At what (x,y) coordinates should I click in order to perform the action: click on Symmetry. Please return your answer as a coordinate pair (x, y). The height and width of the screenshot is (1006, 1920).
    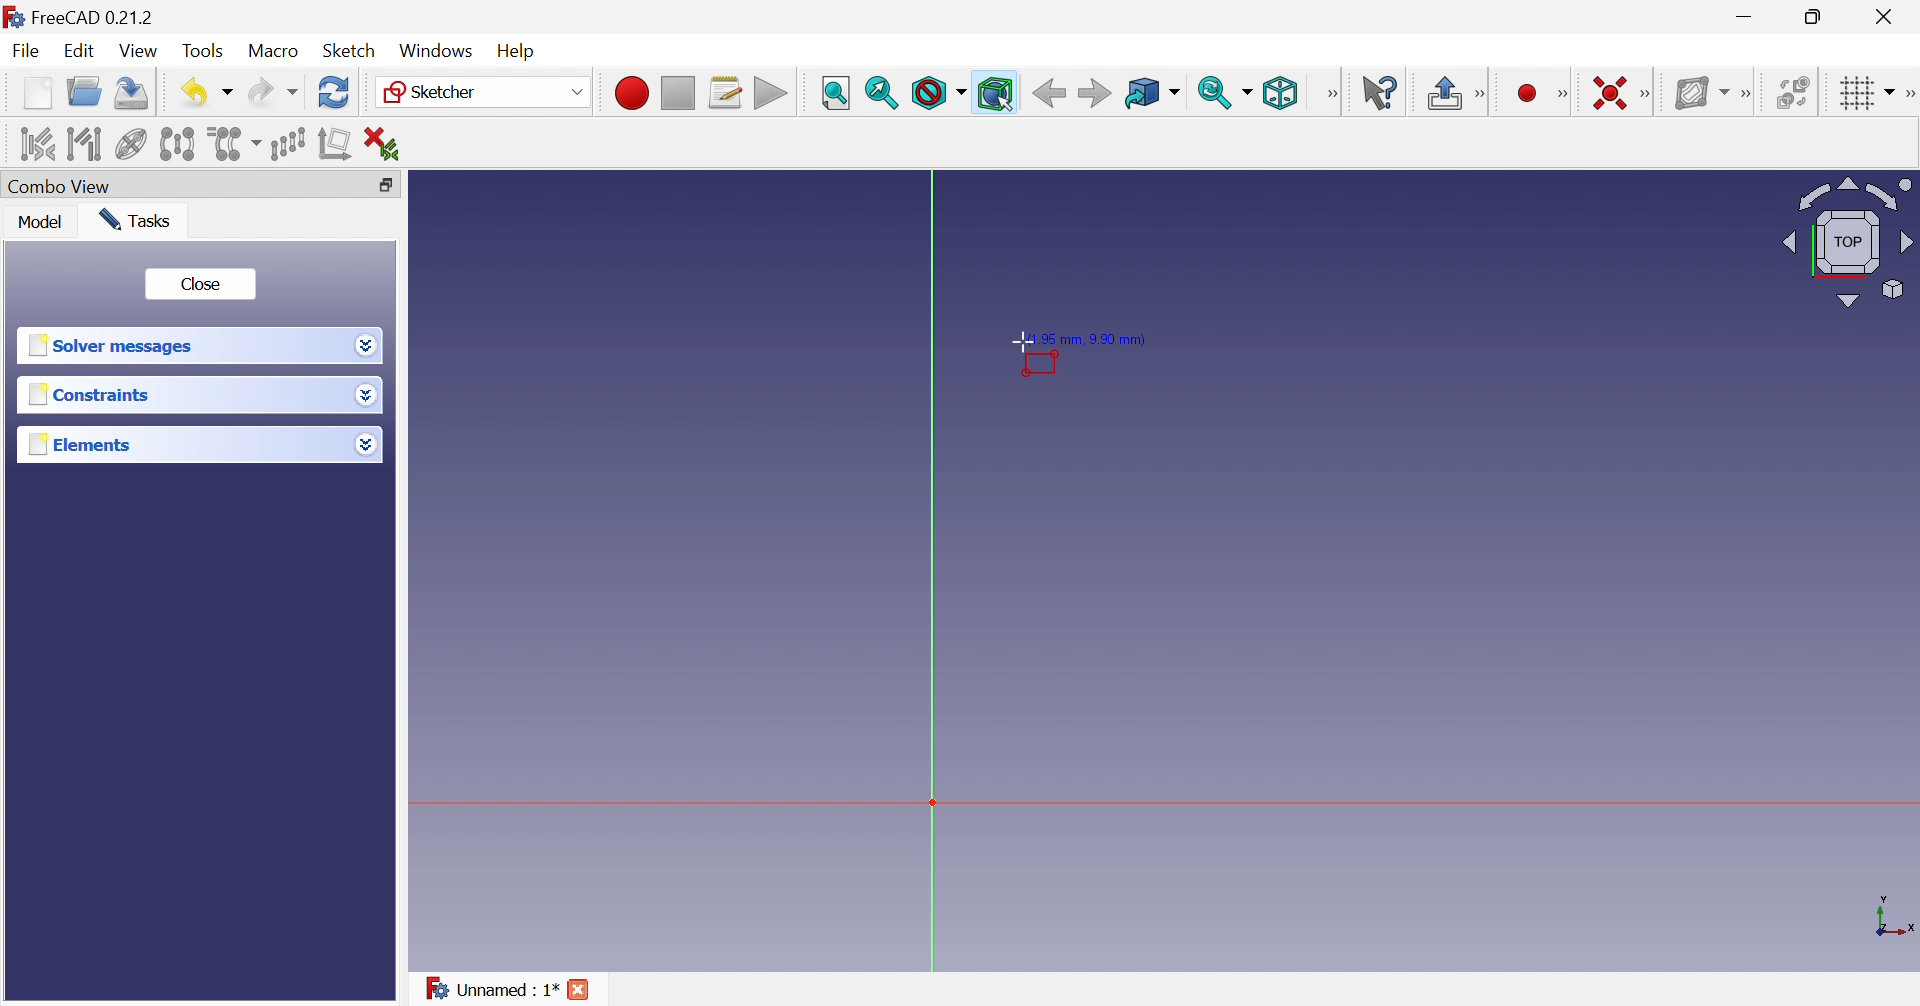
    Looking at the image, I should click on (178, 145).